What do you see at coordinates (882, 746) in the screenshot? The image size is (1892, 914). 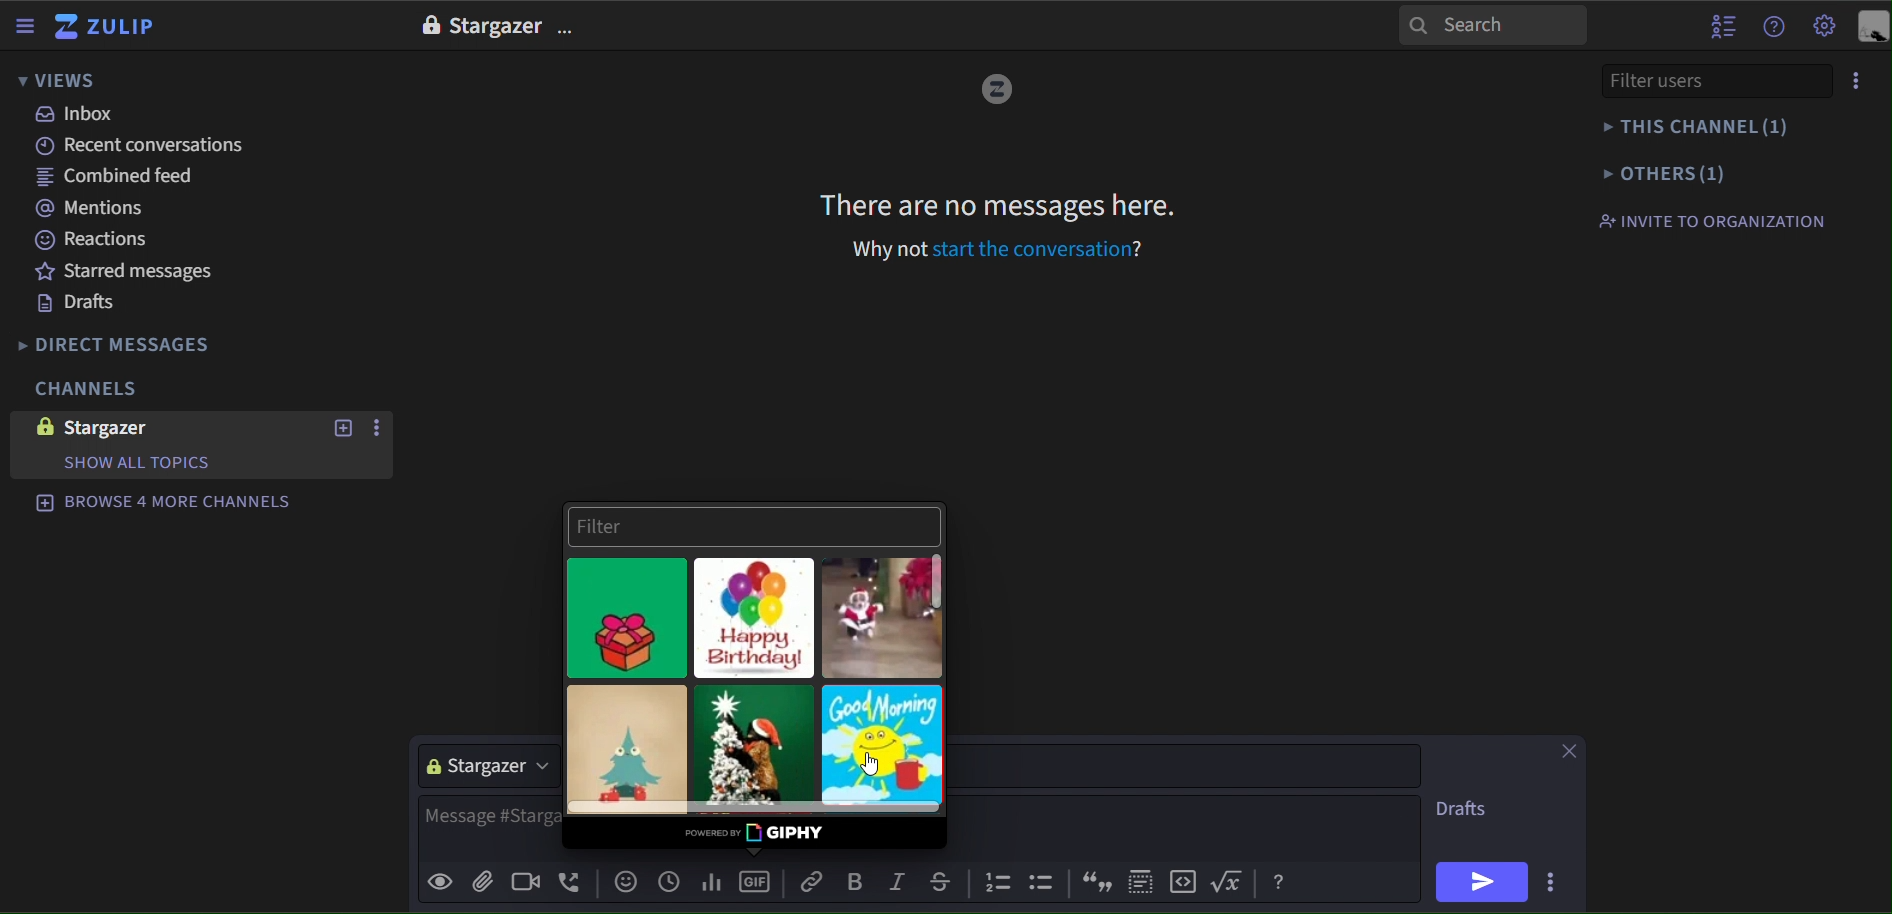 I see `image` at bounding box center [882, 746].